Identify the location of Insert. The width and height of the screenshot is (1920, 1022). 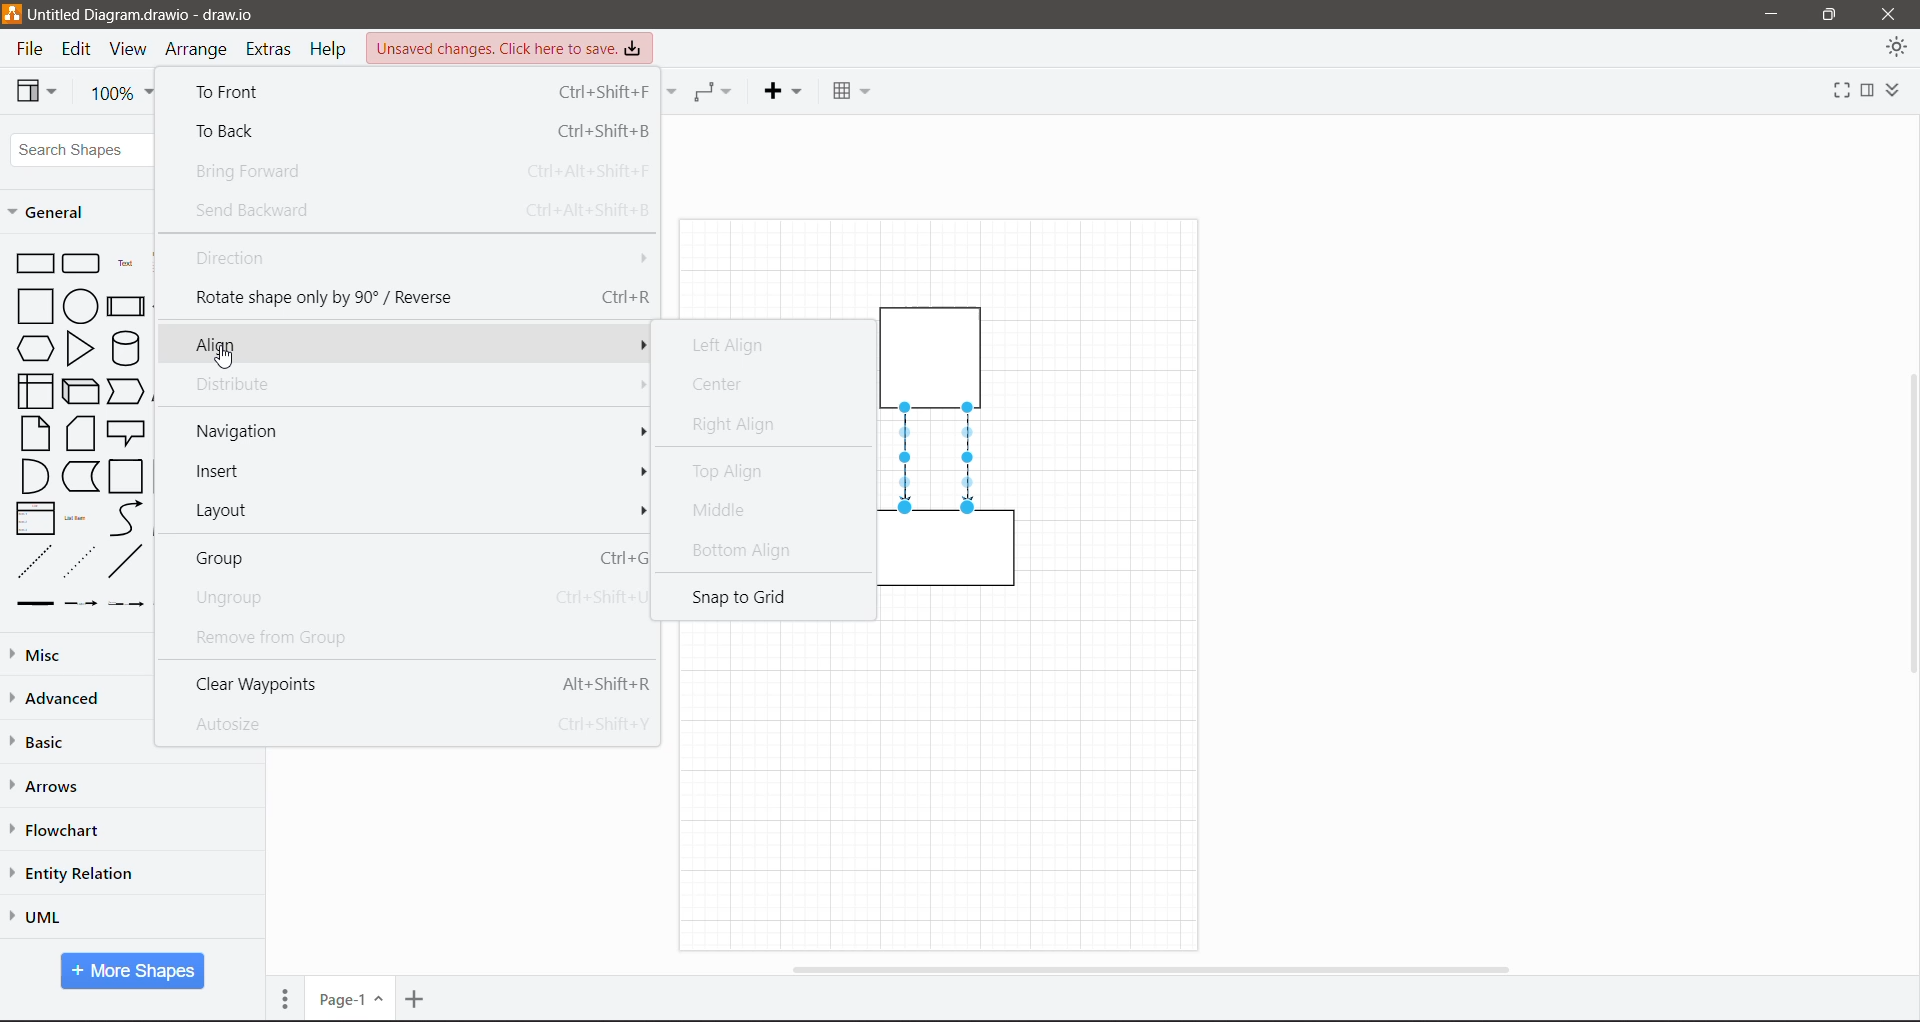
(418, 472).